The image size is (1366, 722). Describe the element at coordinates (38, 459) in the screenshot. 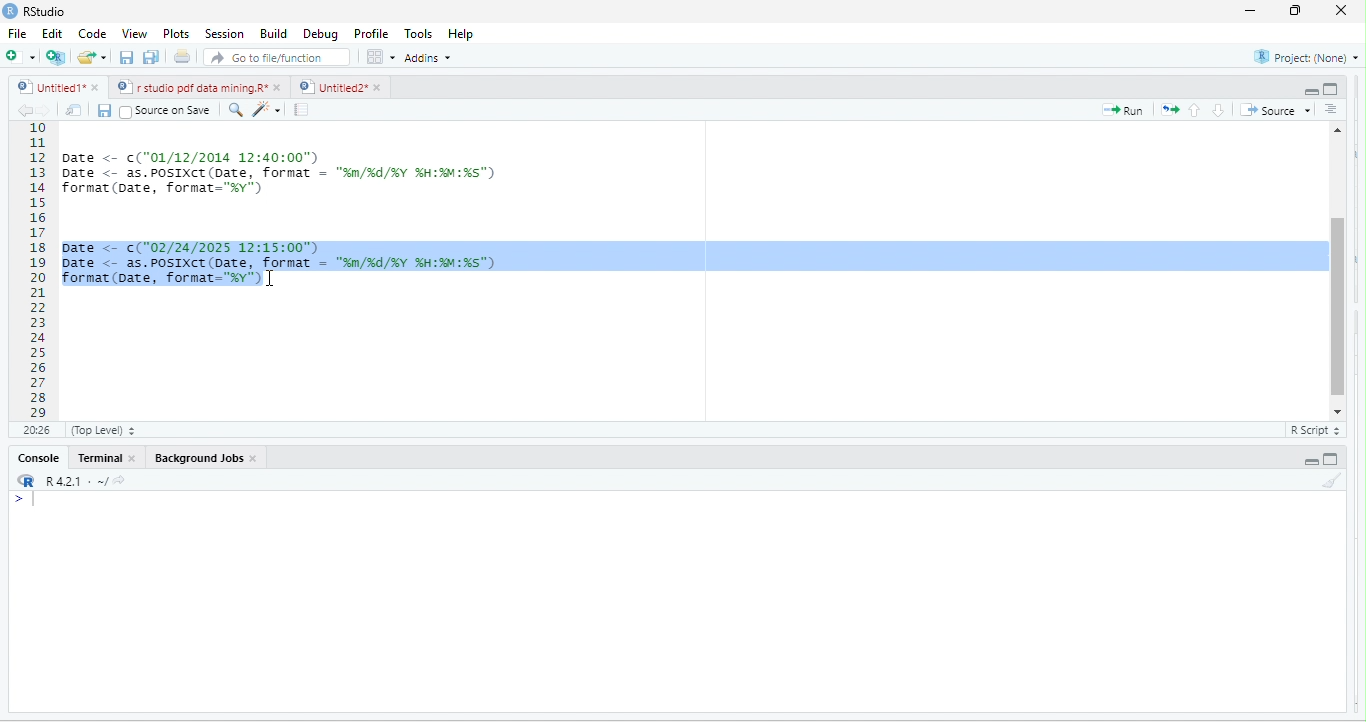

I see `Console` at that location.